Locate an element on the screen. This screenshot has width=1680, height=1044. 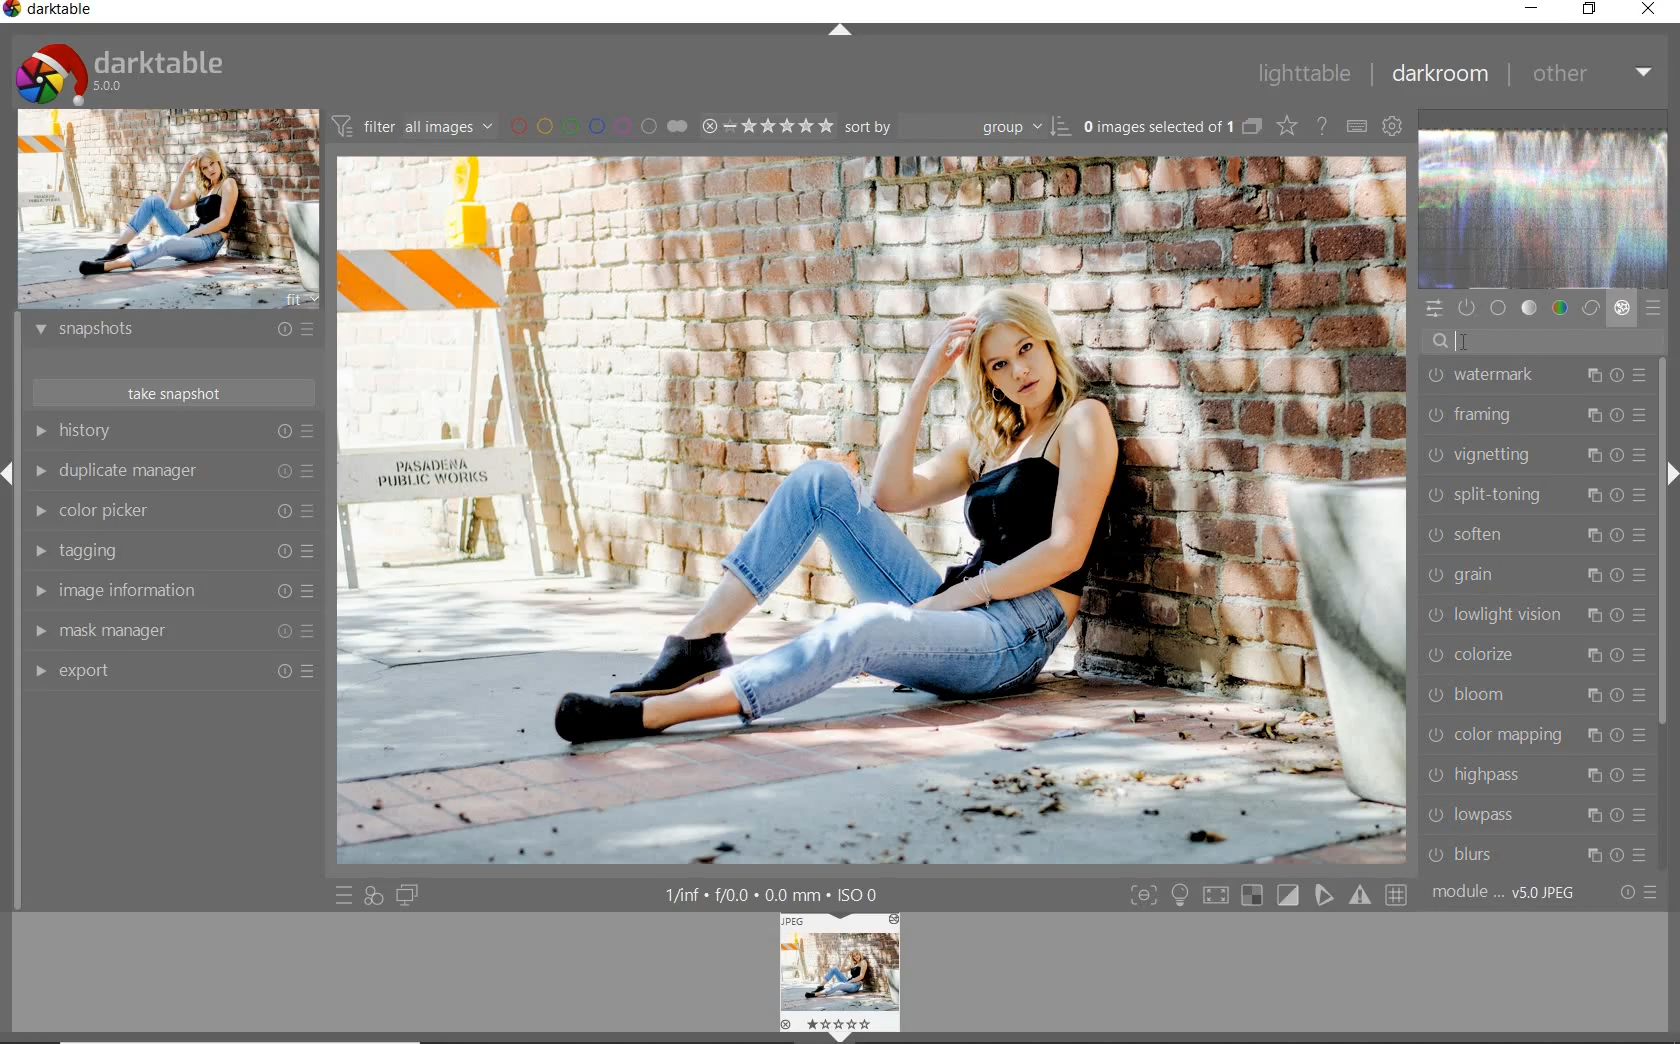
lighttable is located at coordinates (1302, 77).